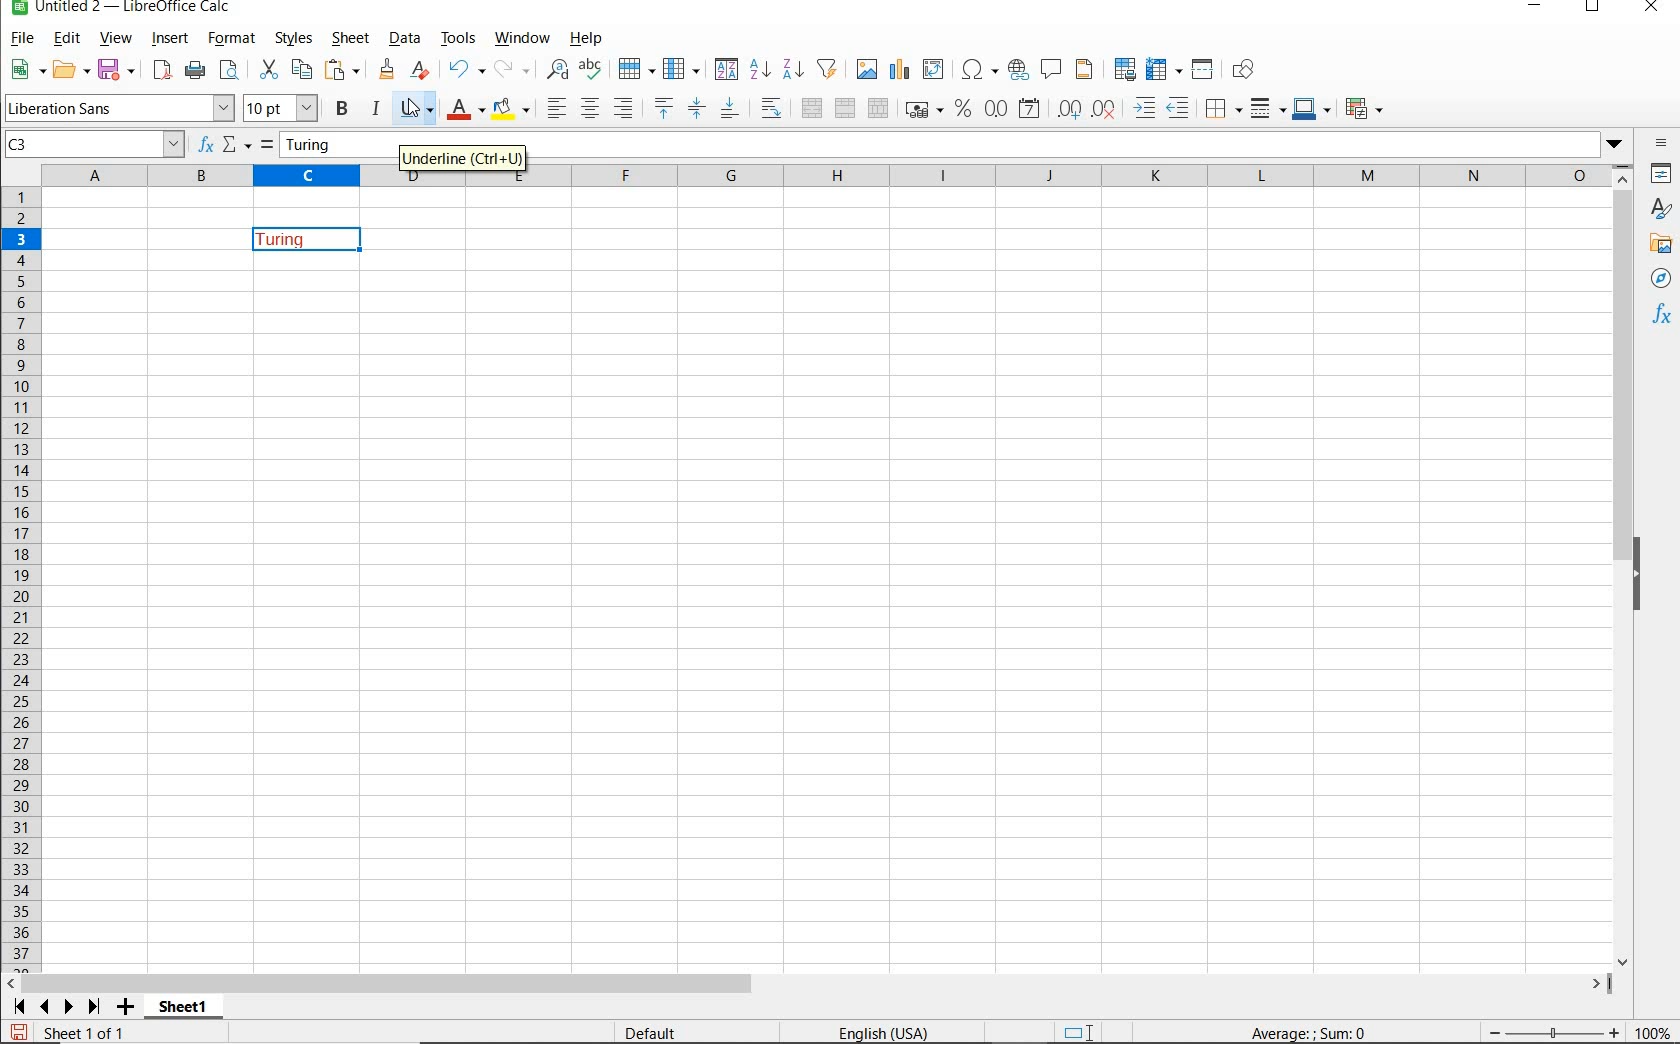 This screenshot has height=1044, width=1680. I want to click on STANDARD SELECTION, so click(1078, 1033).